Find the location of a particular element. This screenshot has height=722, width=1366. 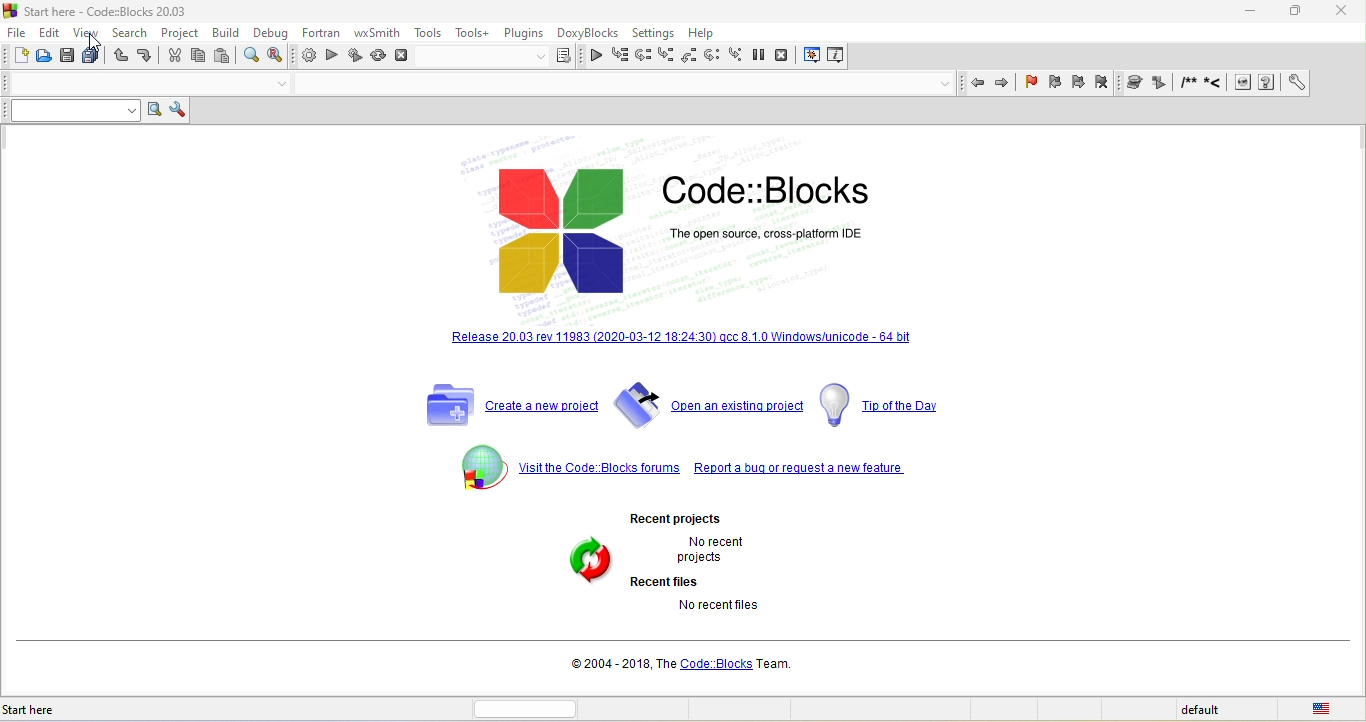

prev bookmark is located at coordinates (1055, 85).